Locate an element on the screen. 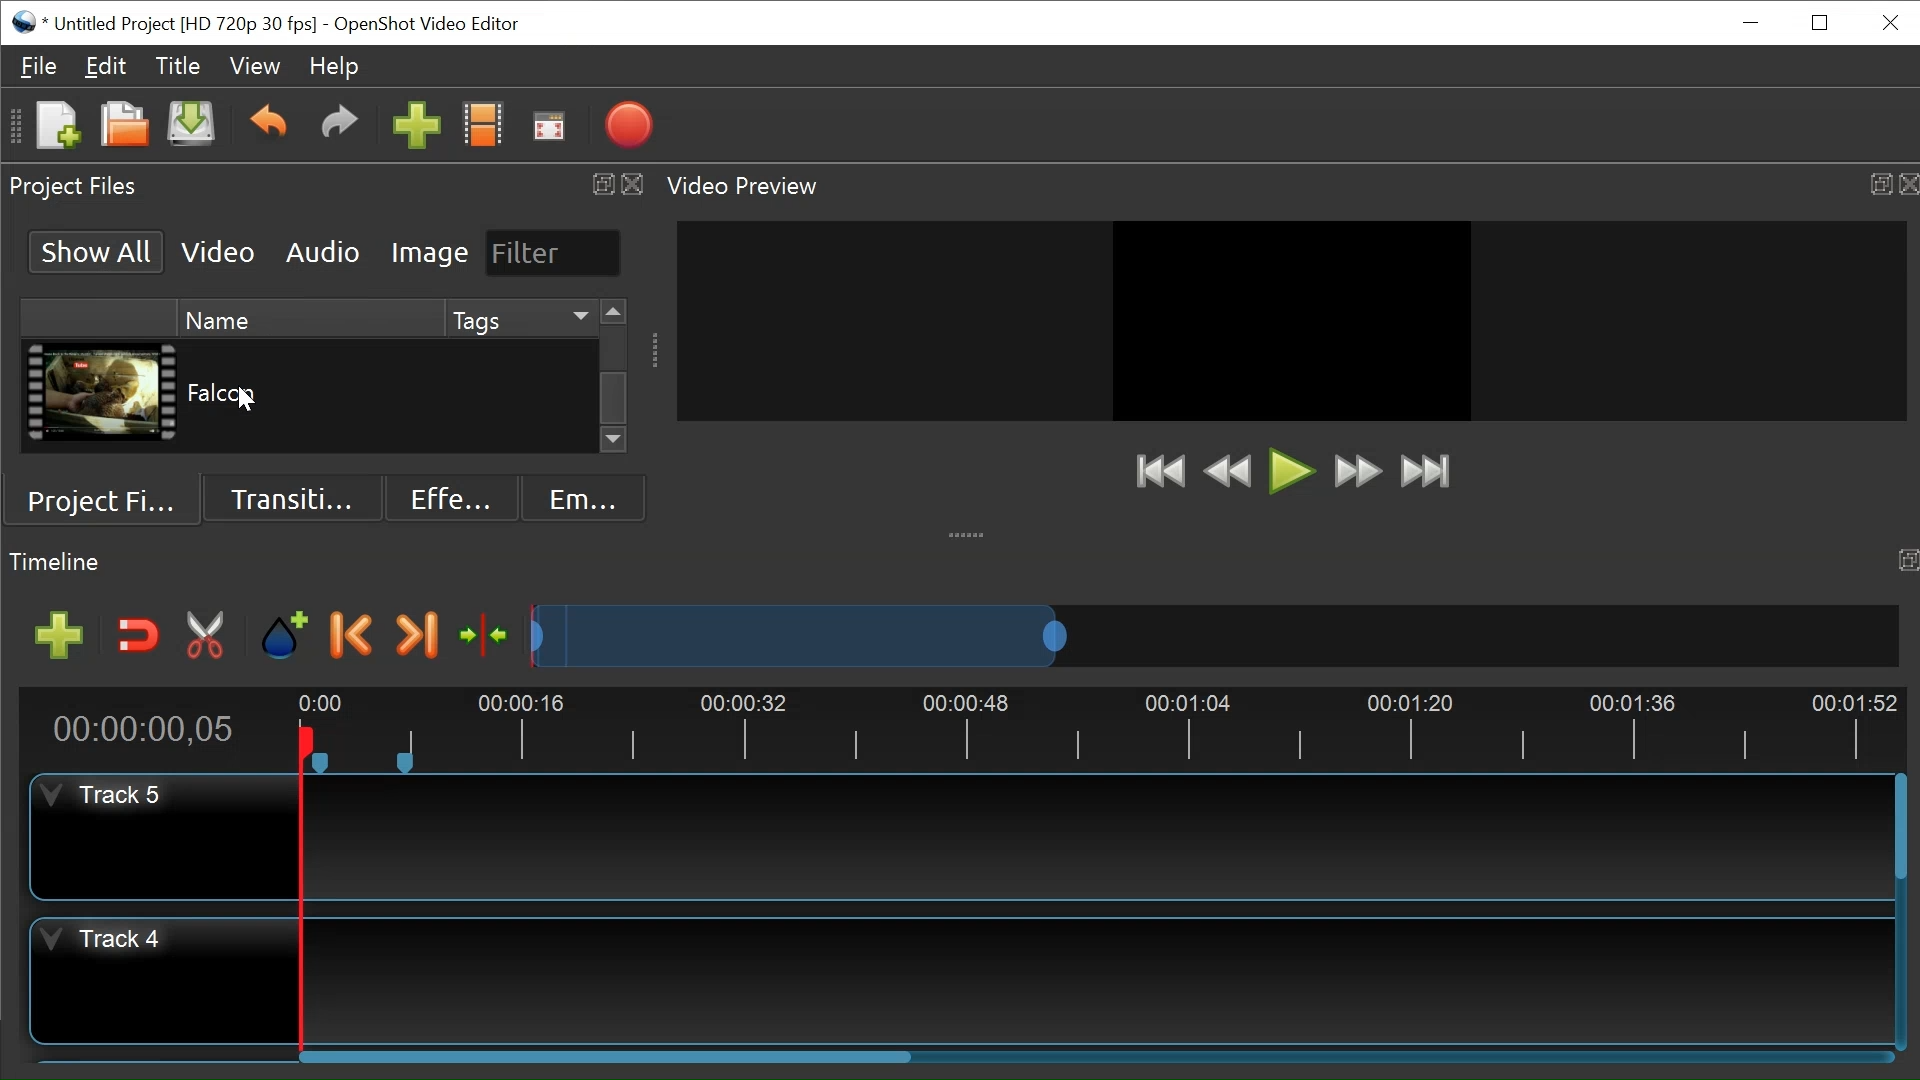 The height and width of the screenshot is (1080, 1920). Video is located at coordinates (219, 251).